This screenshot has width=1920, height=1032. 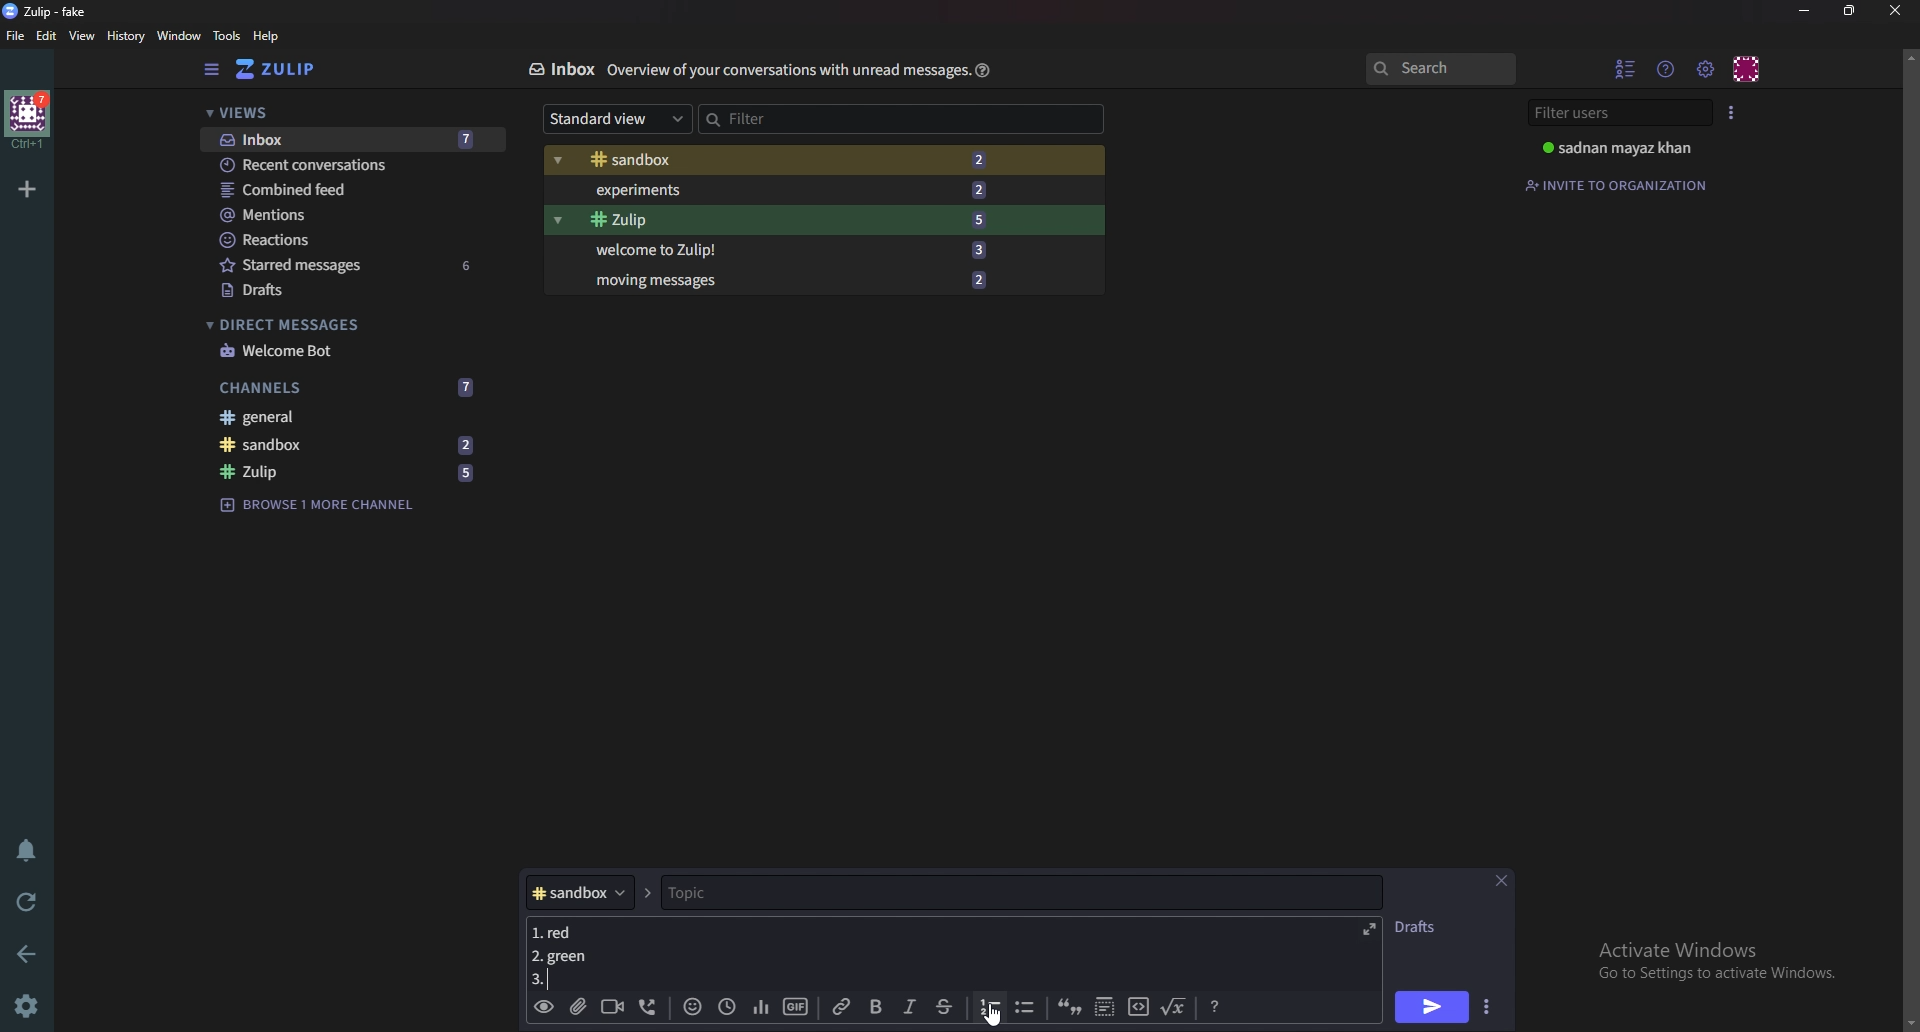 What do you see at coordinates (790, 160) in the screenshot?
I see `Sandbox` at bounding box center [790, 160].